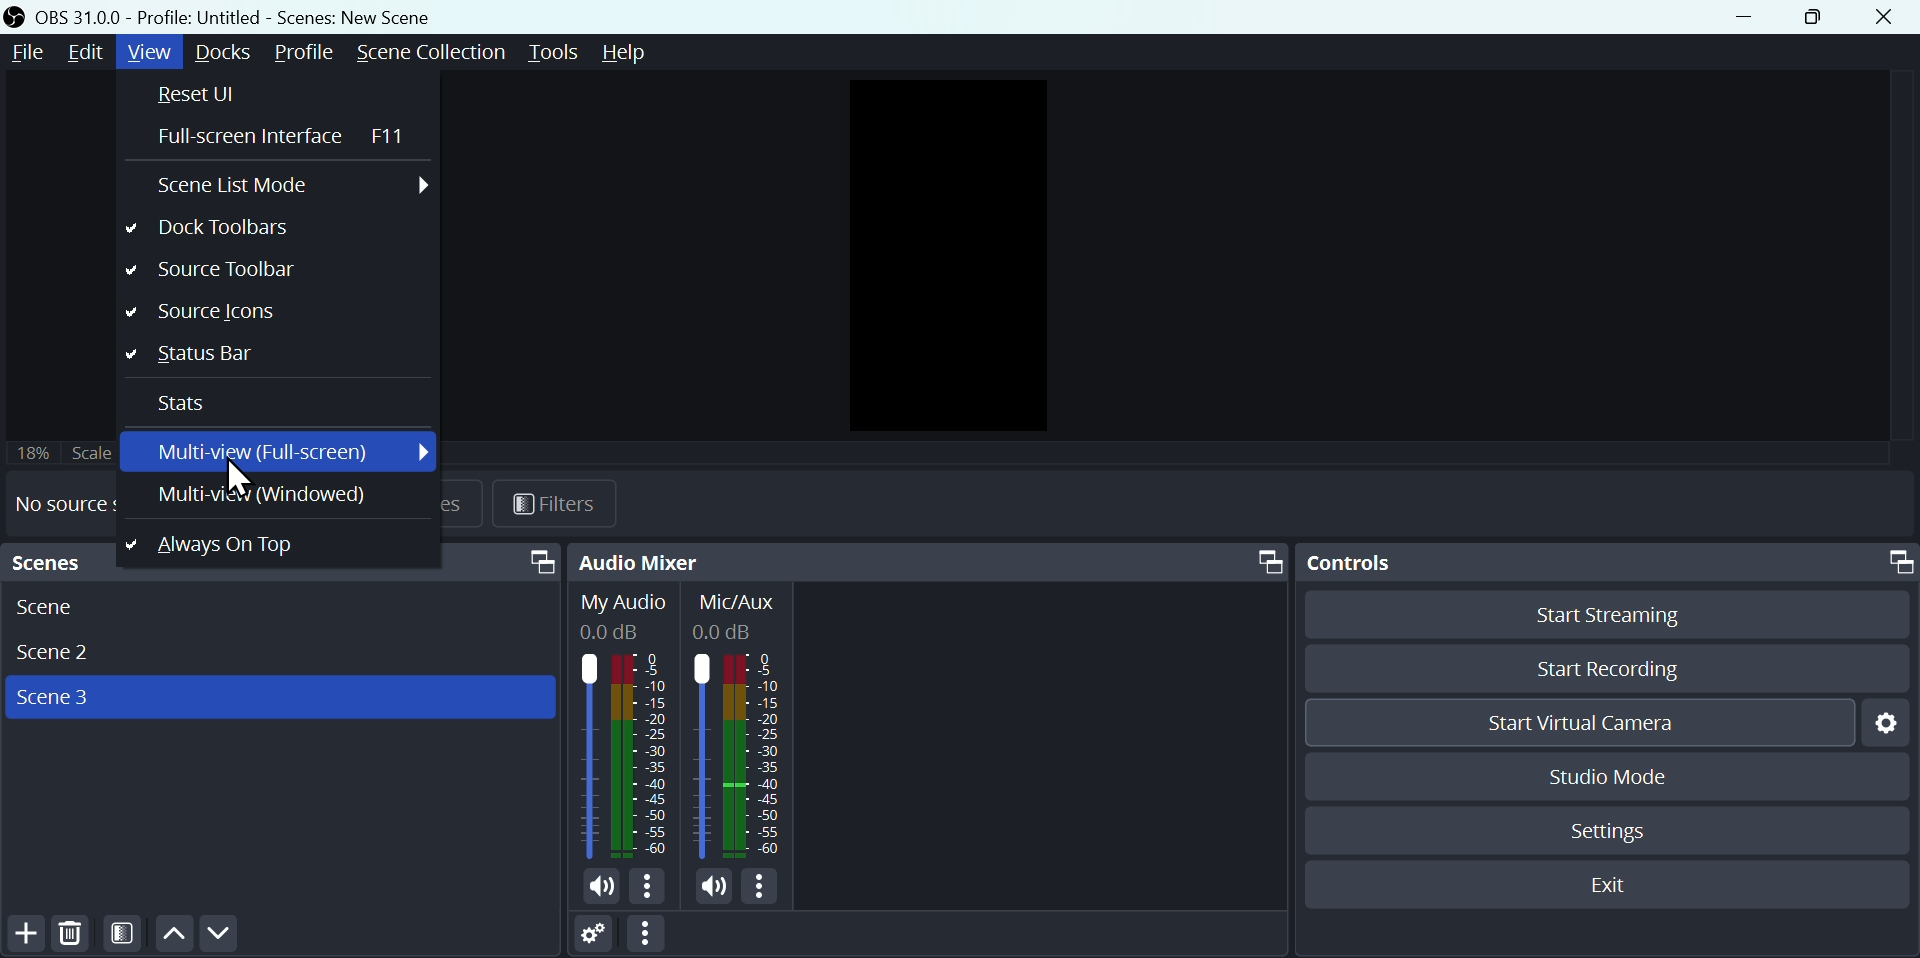  I want to click on , so click(1744, 16).